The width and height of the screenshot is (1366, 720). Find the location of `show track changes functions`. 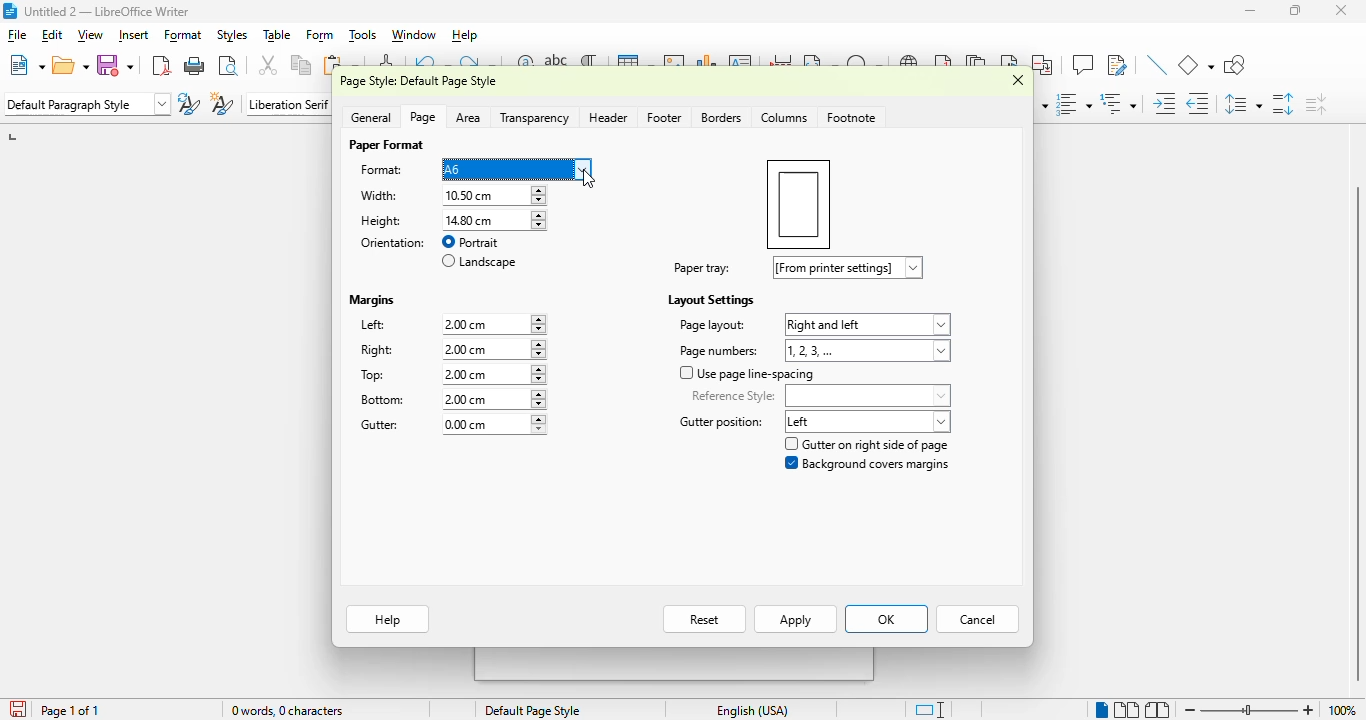

show track changes functions is located at coordinates (1117, 65).